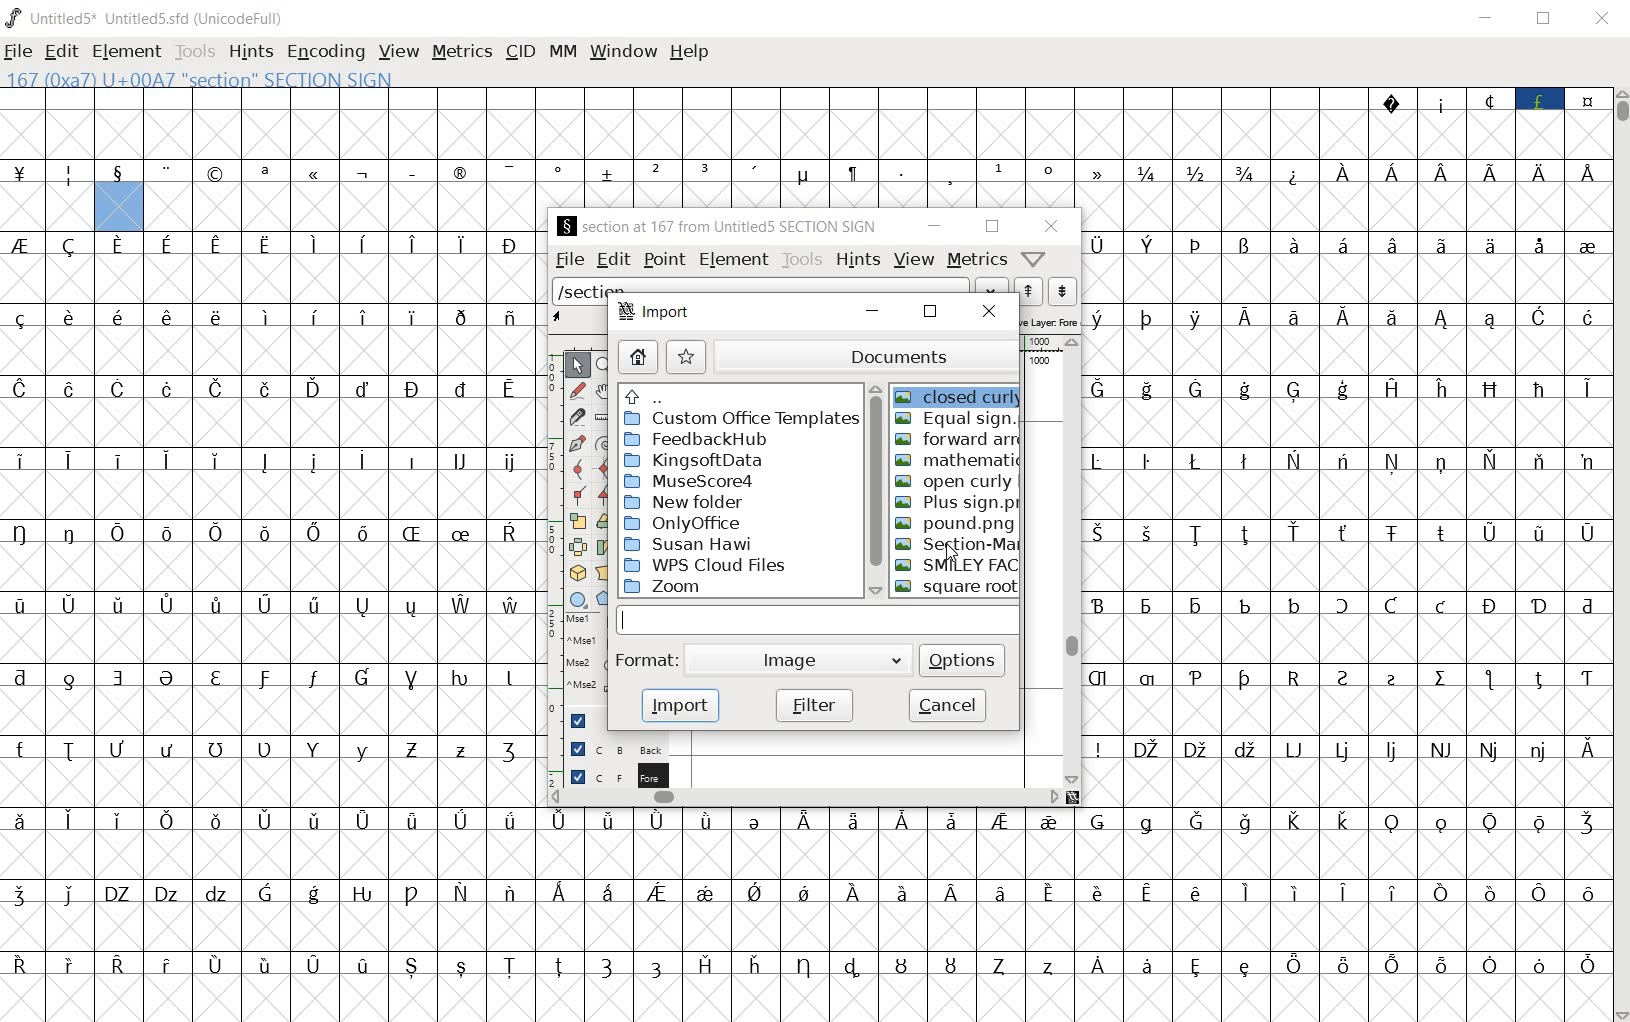 This screenshot has height=1022, width=1630. Describe the element at coordinates (870, 312) in the screenshot. I see `minimize` at that location.